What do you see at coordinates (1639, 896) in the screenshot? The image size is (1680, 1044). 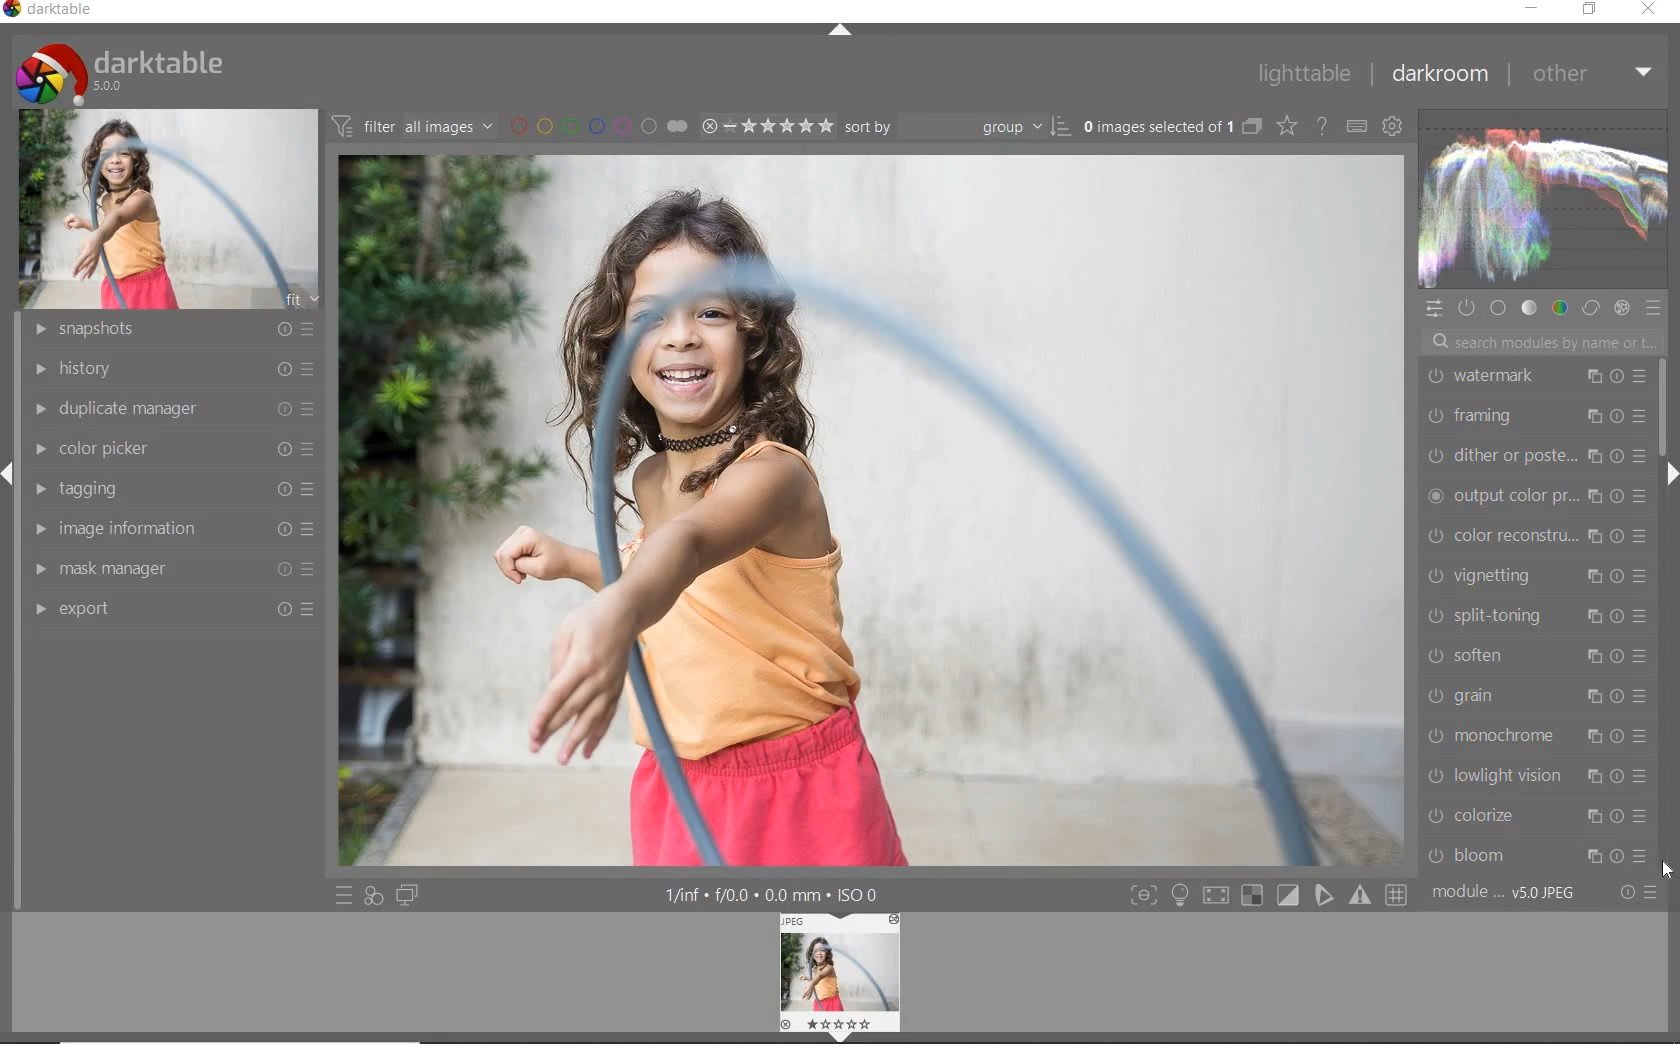 I see `reset or preset preference` at bounding box center [1639, 896].